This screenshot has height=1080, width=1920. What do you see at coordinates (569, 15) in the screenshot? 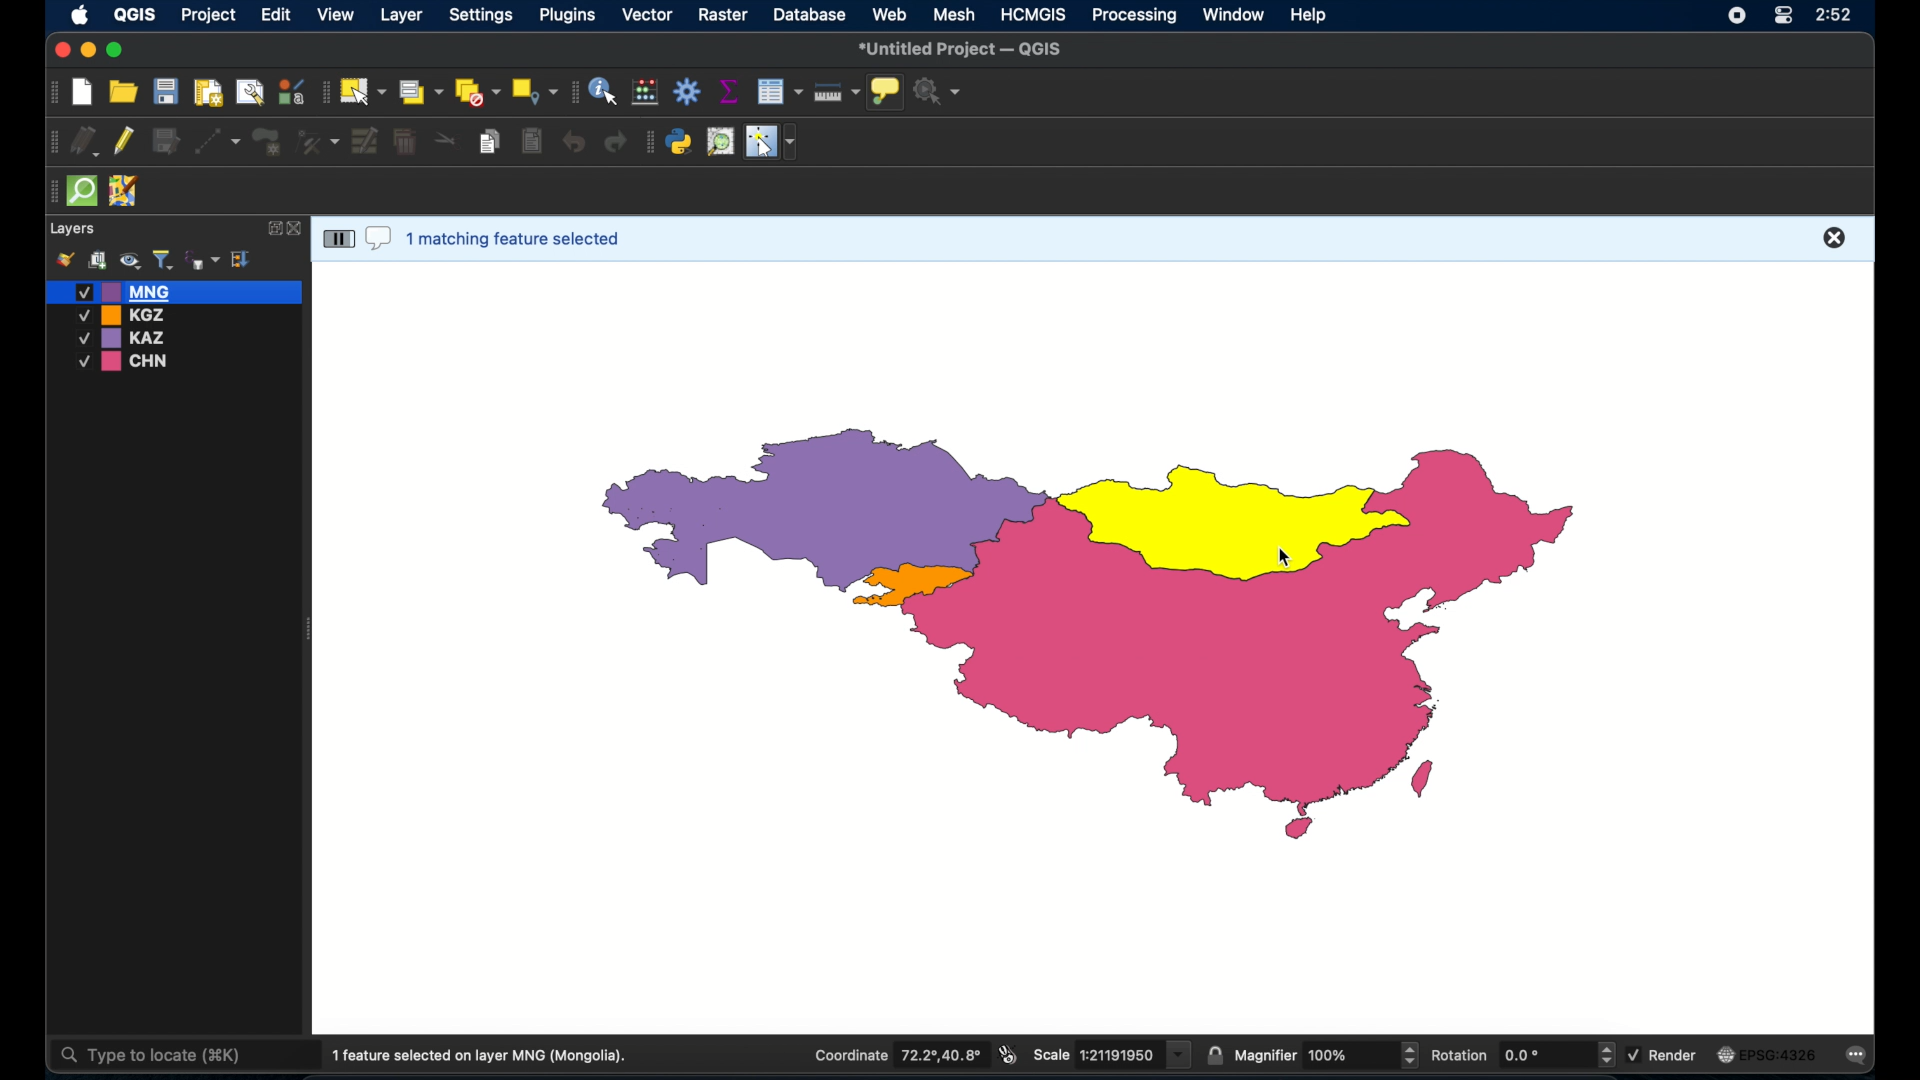
I see `plugins` at bounding box center [569, 15].